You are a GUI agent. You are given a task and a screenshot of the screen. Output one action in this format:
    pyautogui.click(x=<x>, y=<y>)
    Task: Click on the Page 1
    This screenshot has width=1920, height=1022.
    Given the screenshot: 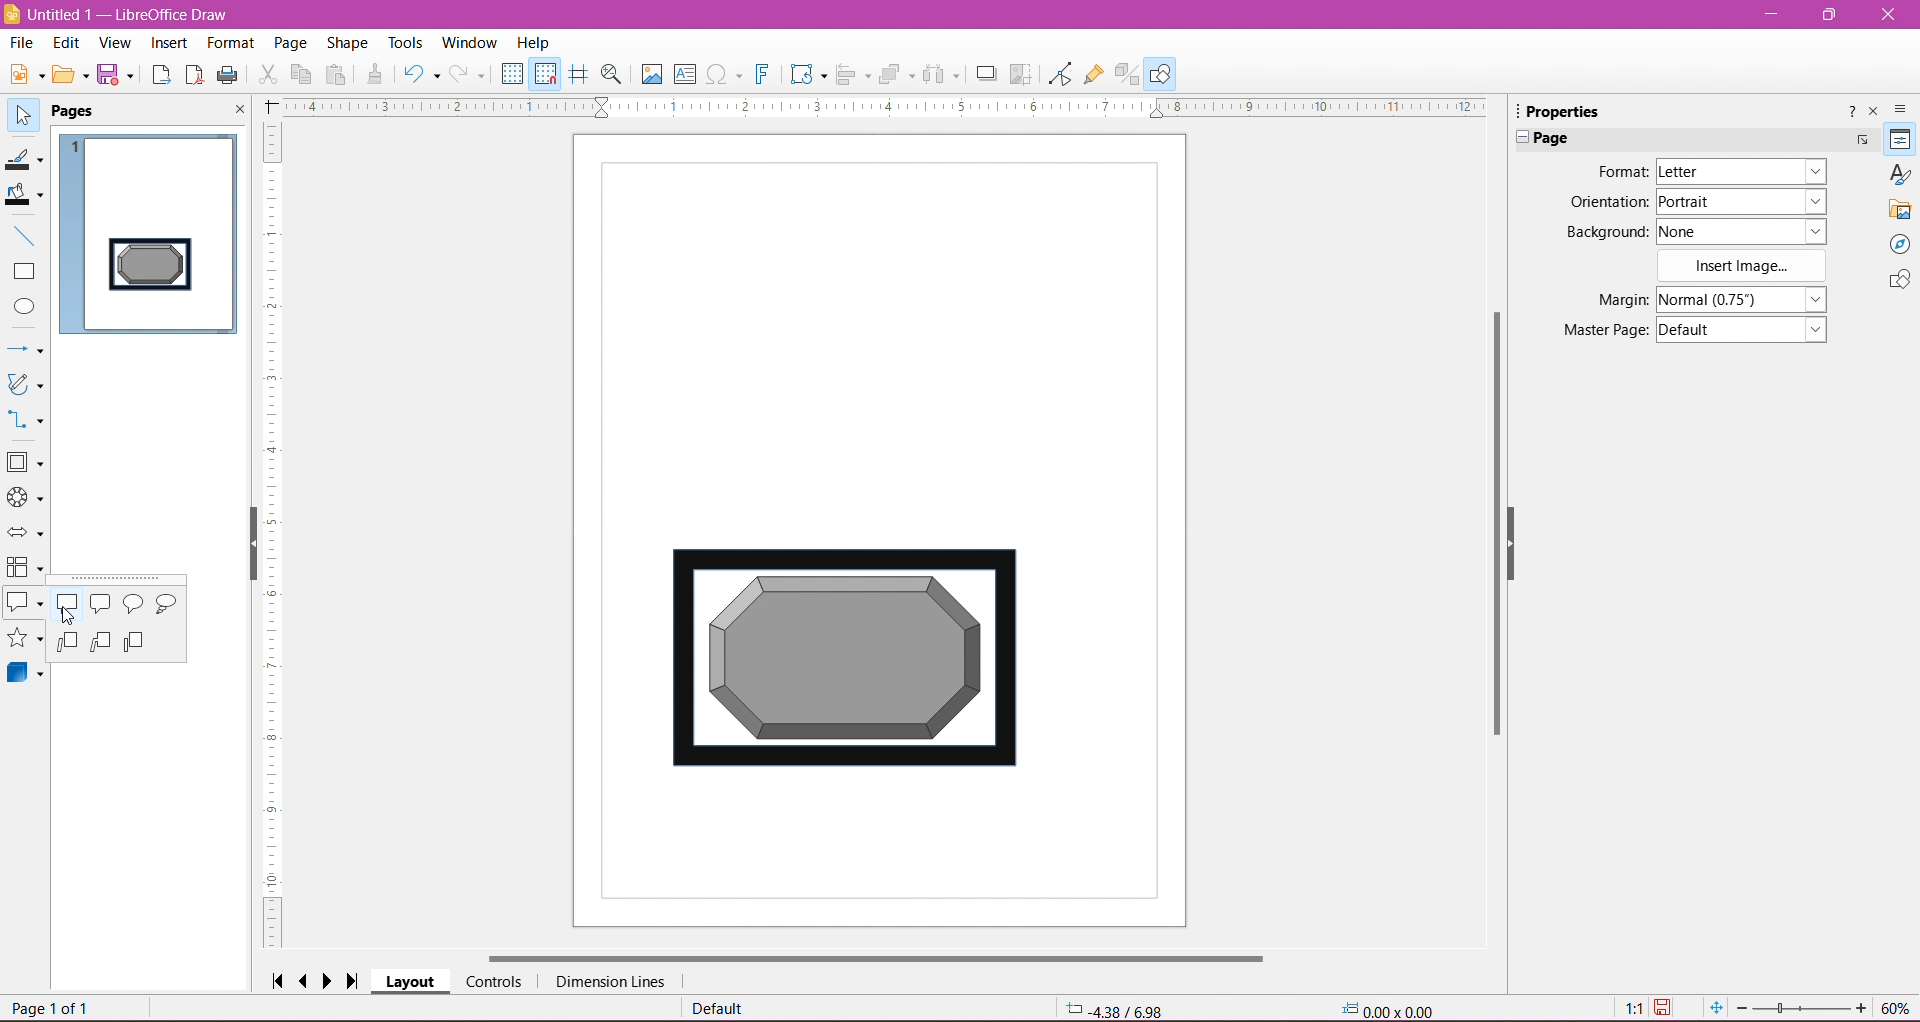 What is the action you would take?
    pyautogui.click(x=151, y=228)
    